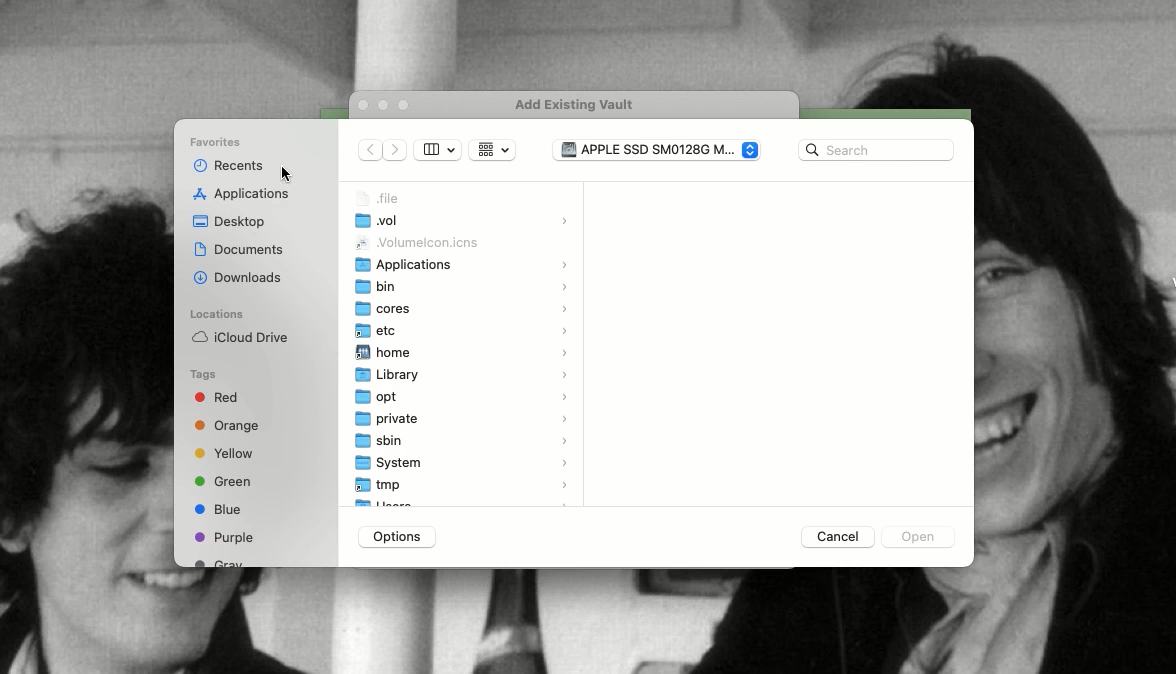 This screenshot has height=674, width=1176. I want to click on previous, so click(371, 152).